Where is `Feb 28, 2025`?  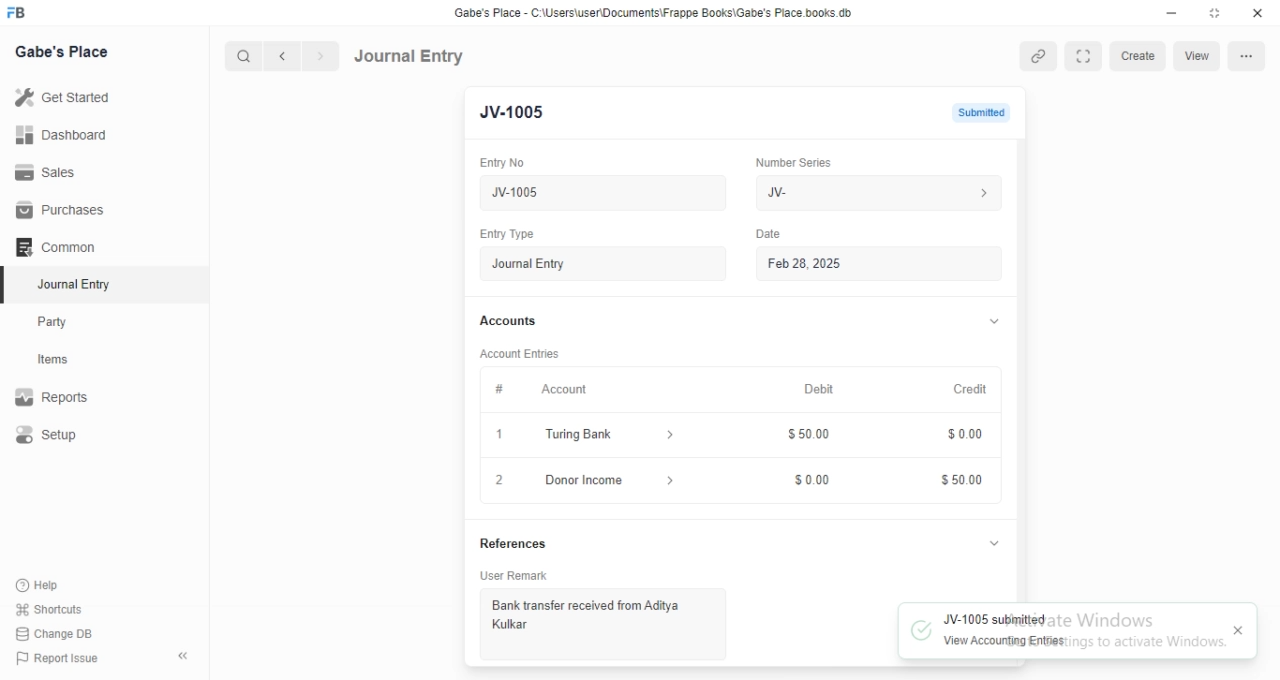 Feb 28, 2025 is located at coordinates (860, 263).